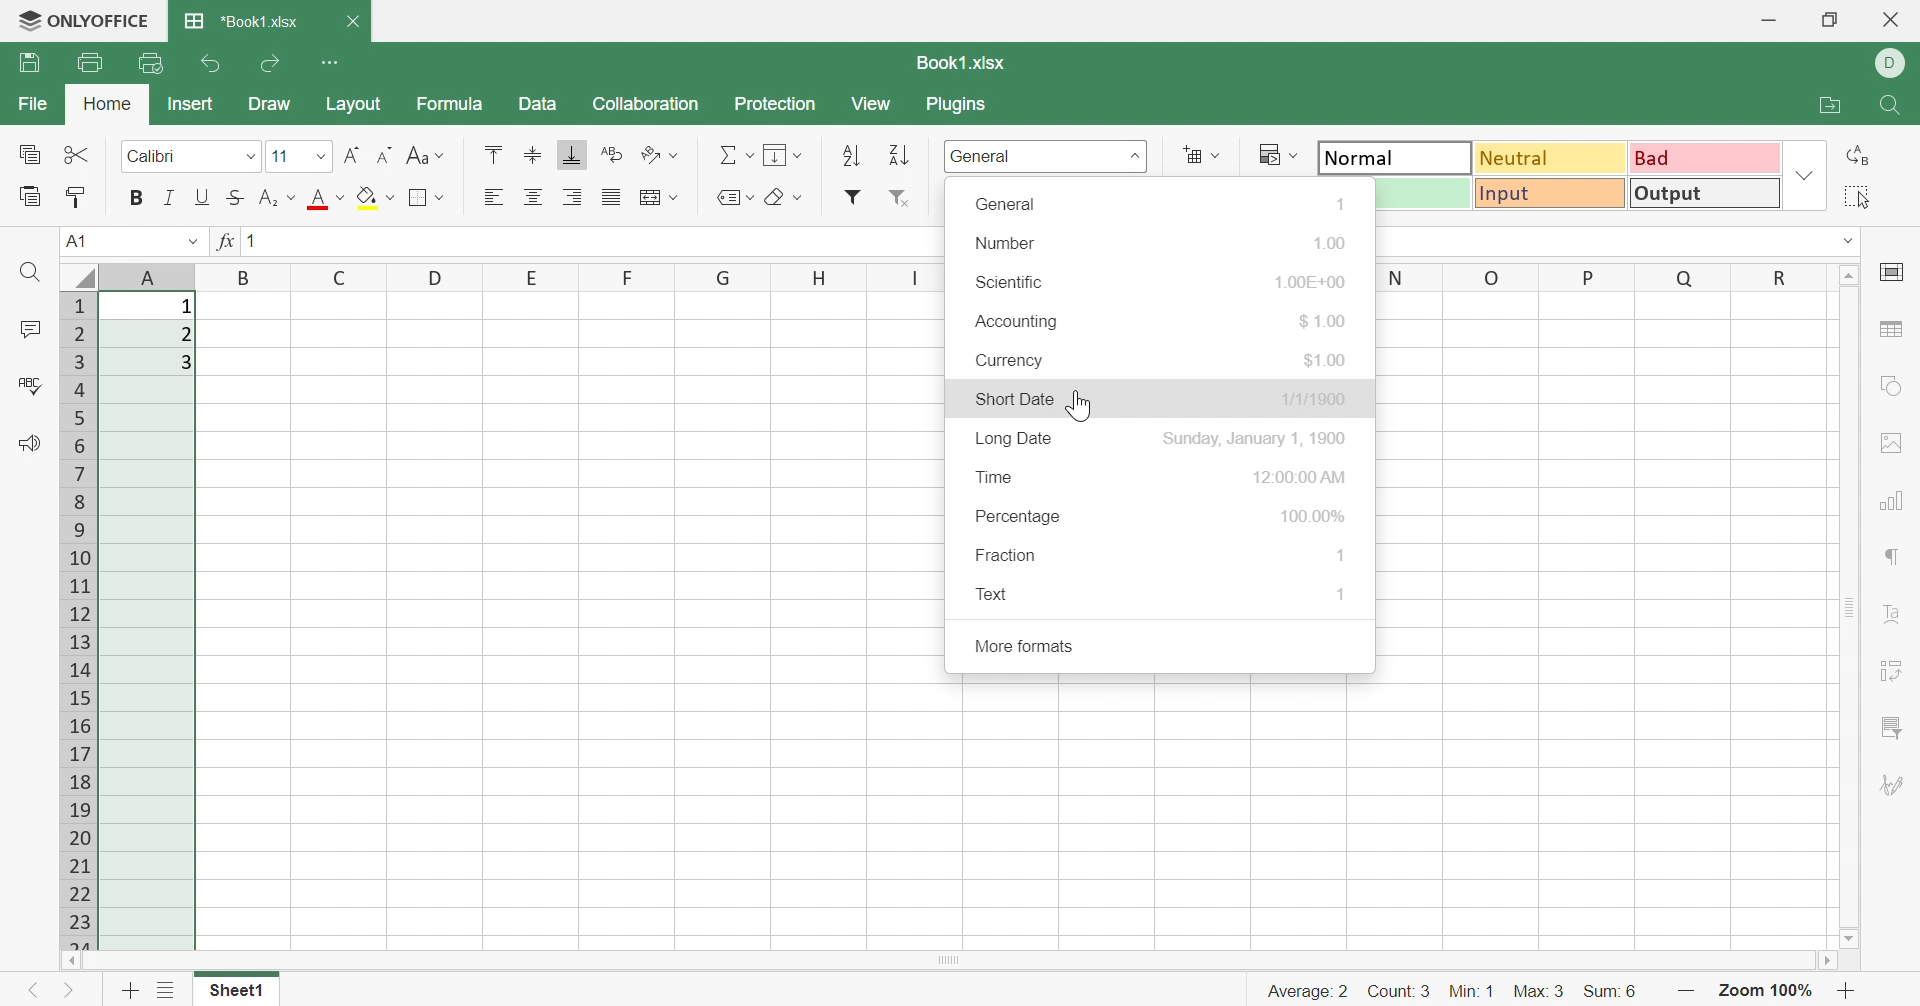 The height and width of the screenshot is (1006, 1920). I want to click on Insert, so click(190, 103).